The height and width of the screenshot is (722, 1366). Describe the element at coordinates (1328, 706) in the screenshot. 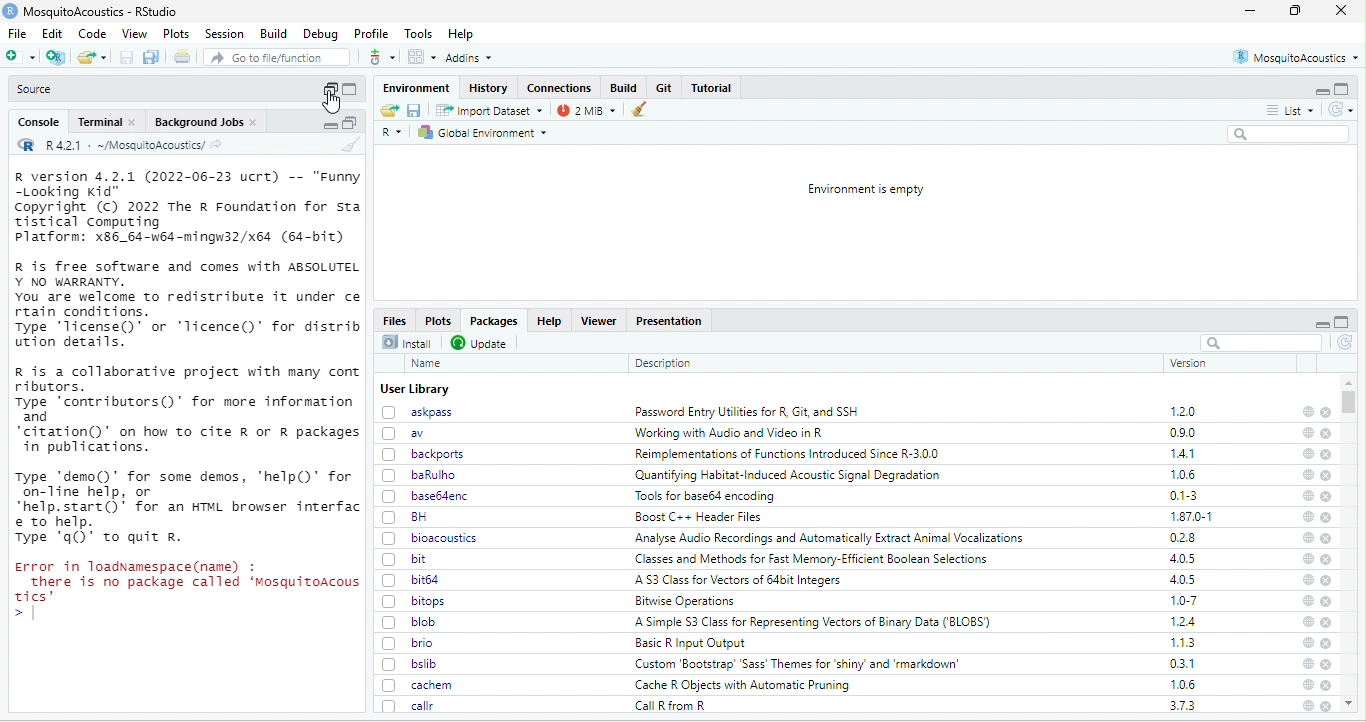

I see `close` at that location.